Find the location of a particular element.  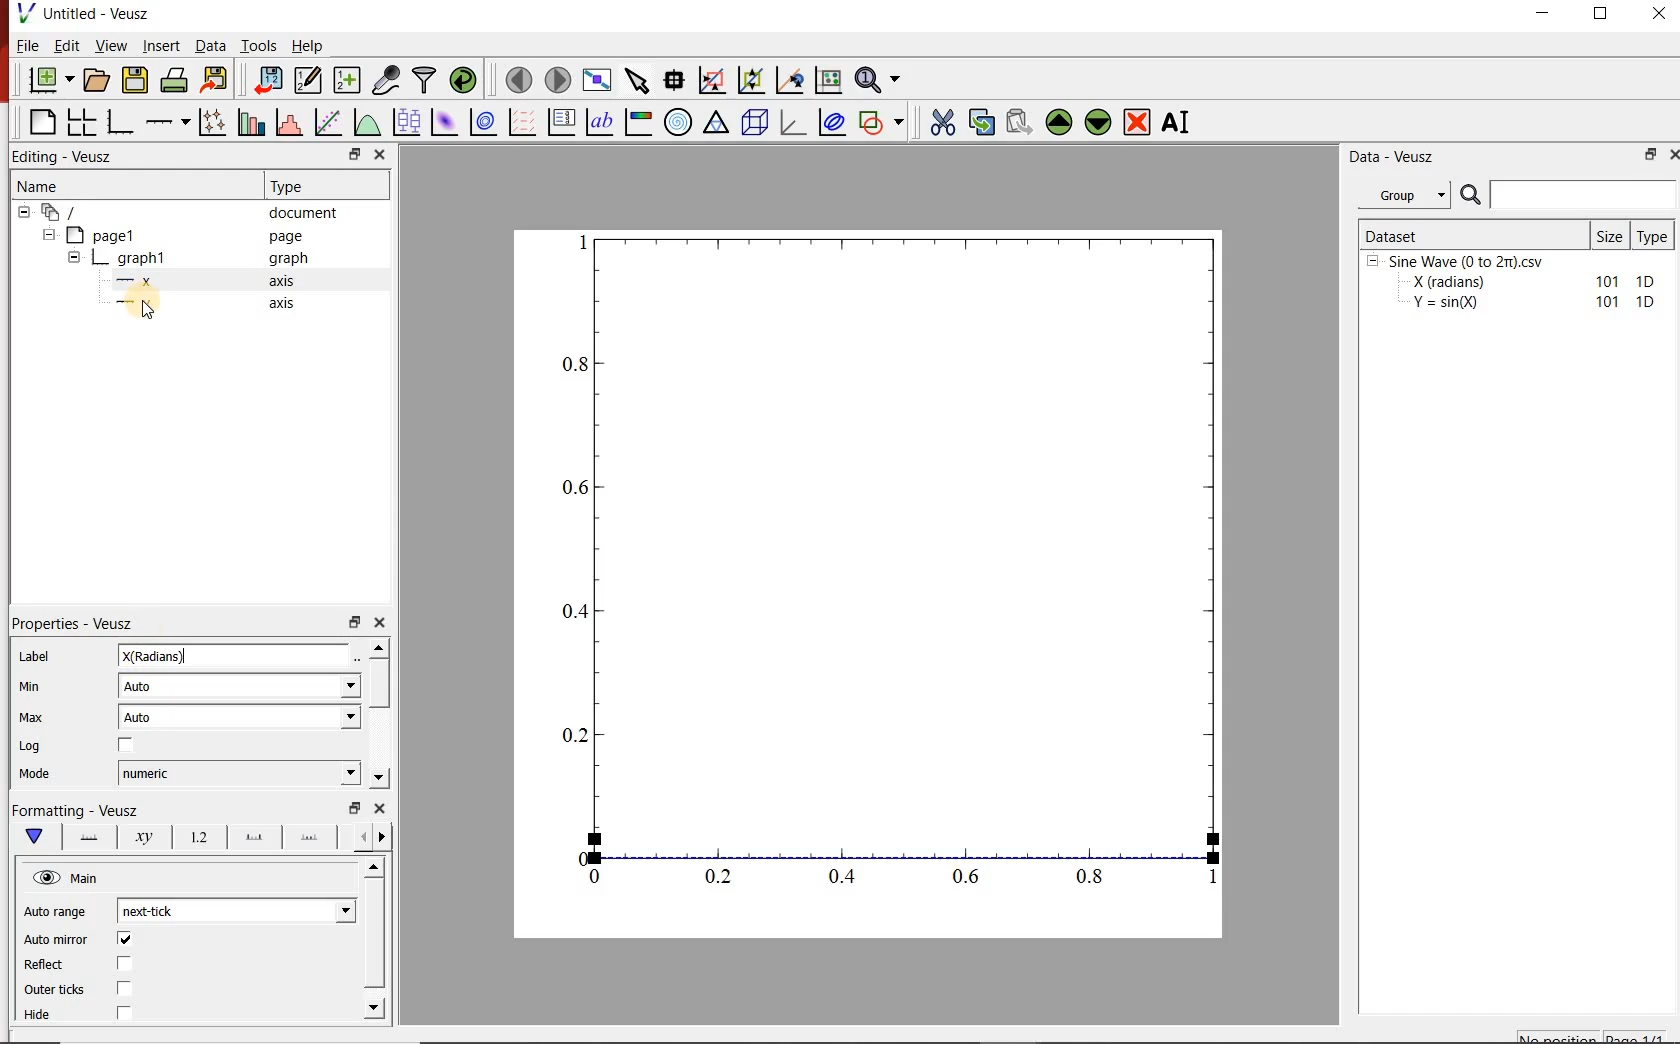

3d scene is located at coordinates (755, 122).